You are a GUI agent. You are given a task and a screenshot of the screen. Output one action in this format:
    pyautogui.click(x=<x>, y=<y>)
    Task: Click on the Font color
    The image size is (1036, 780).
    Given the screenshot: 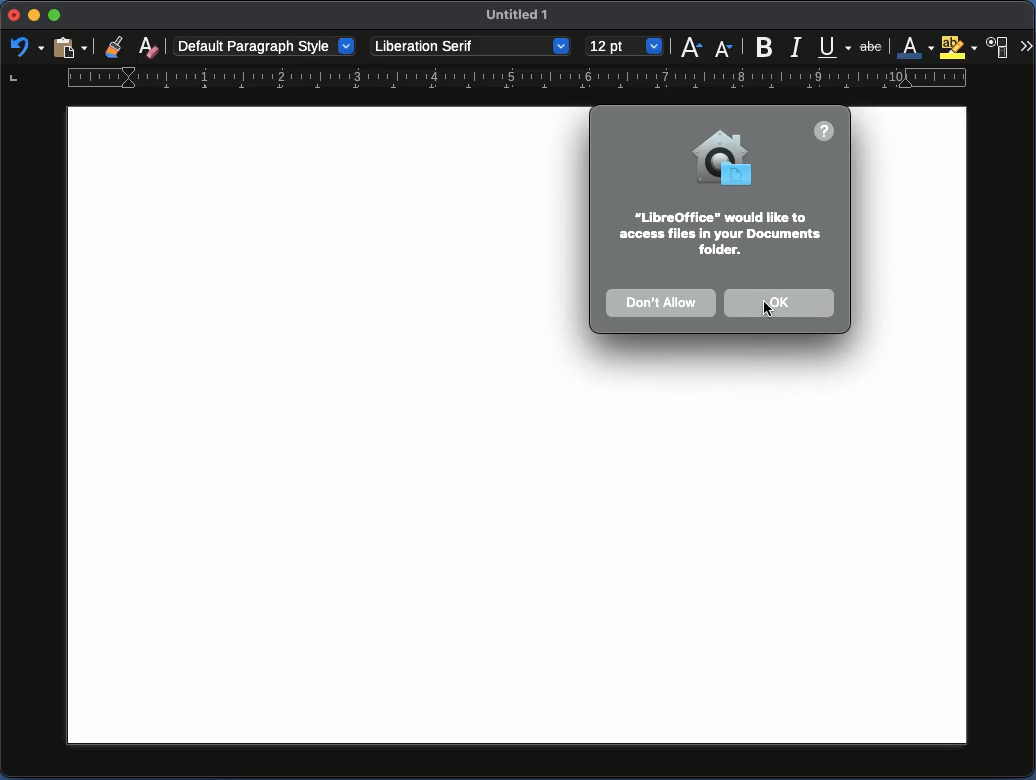 What is the action you would take?
    pyautogui.click(x=916, y=48)
    